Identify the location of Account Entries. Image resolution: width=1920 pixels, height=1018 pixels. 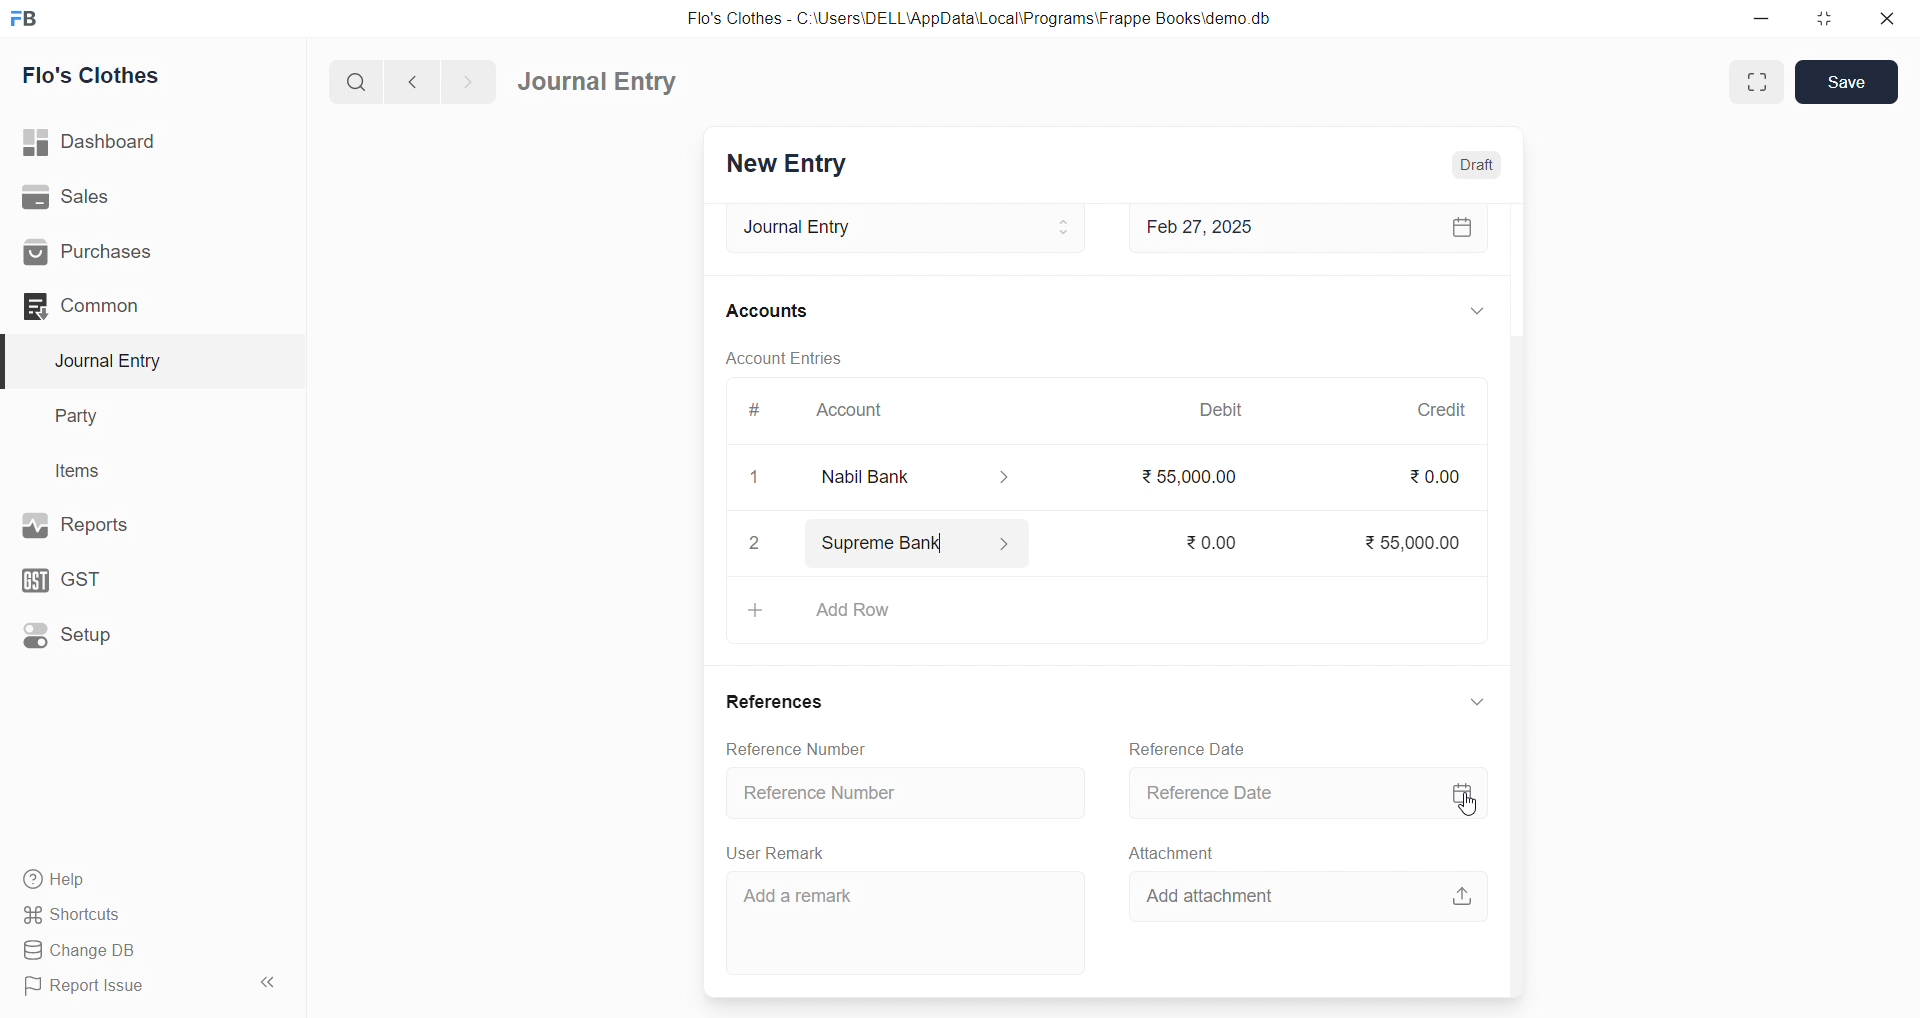
(786, 360).